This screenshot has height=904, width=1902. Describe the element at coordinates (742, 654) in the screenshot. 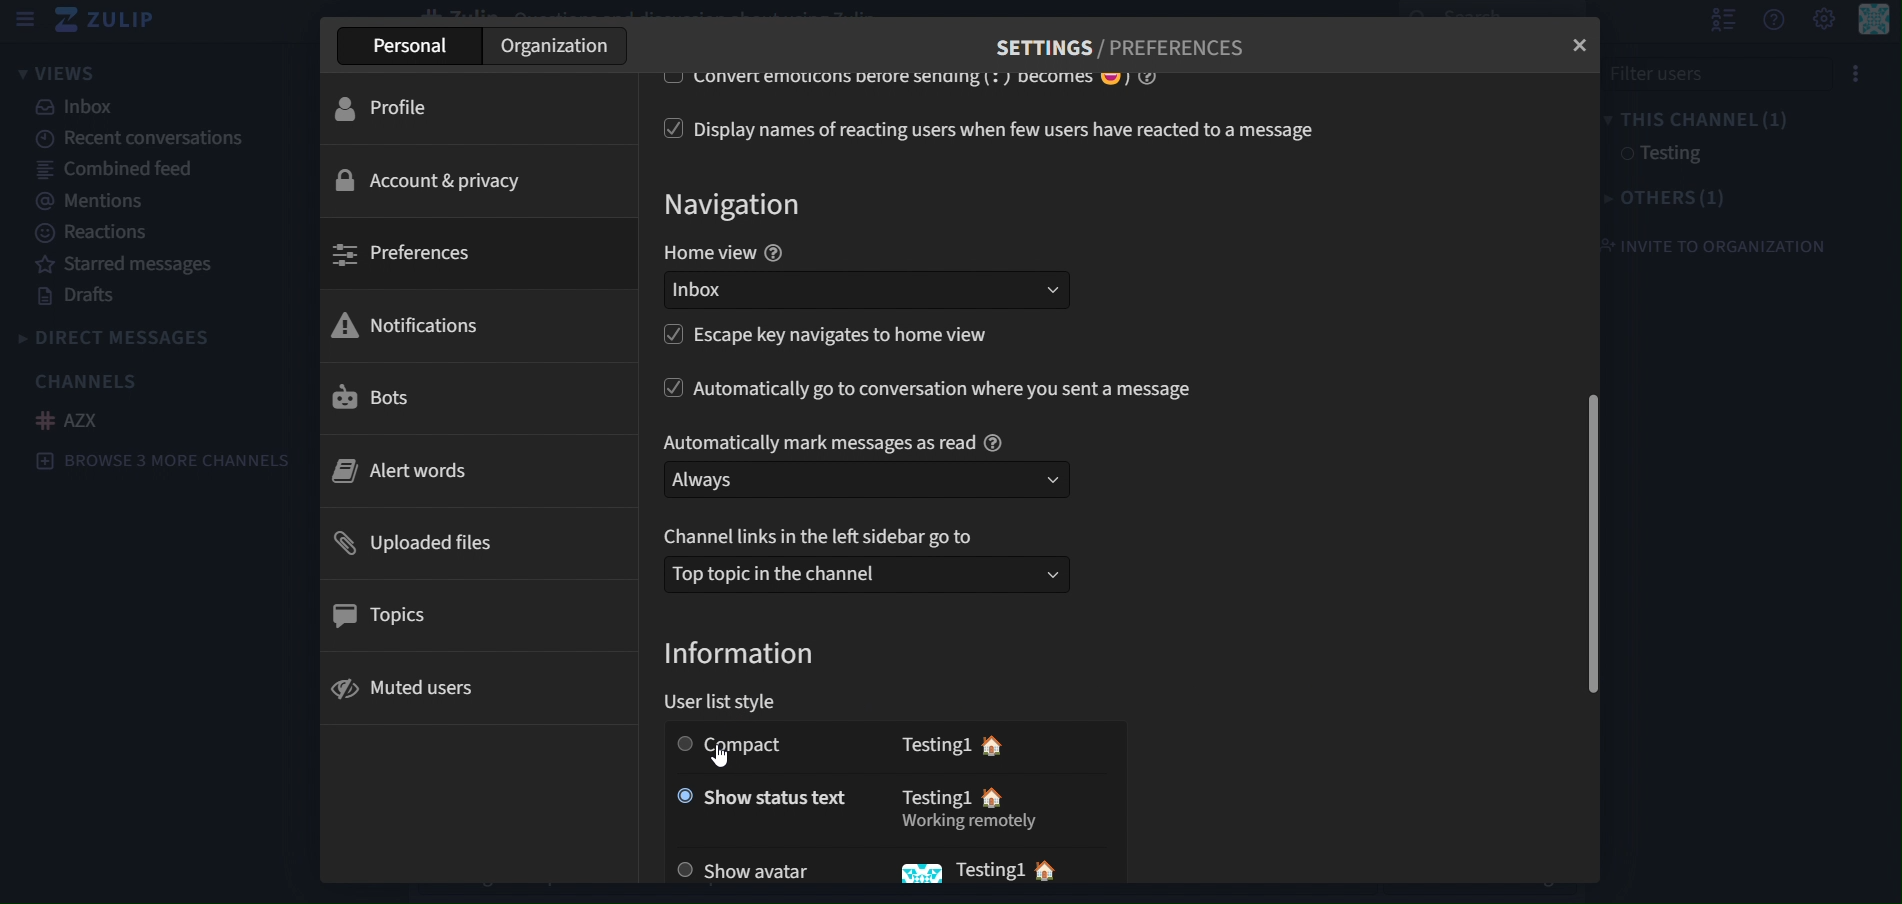

I see `information` at that location.